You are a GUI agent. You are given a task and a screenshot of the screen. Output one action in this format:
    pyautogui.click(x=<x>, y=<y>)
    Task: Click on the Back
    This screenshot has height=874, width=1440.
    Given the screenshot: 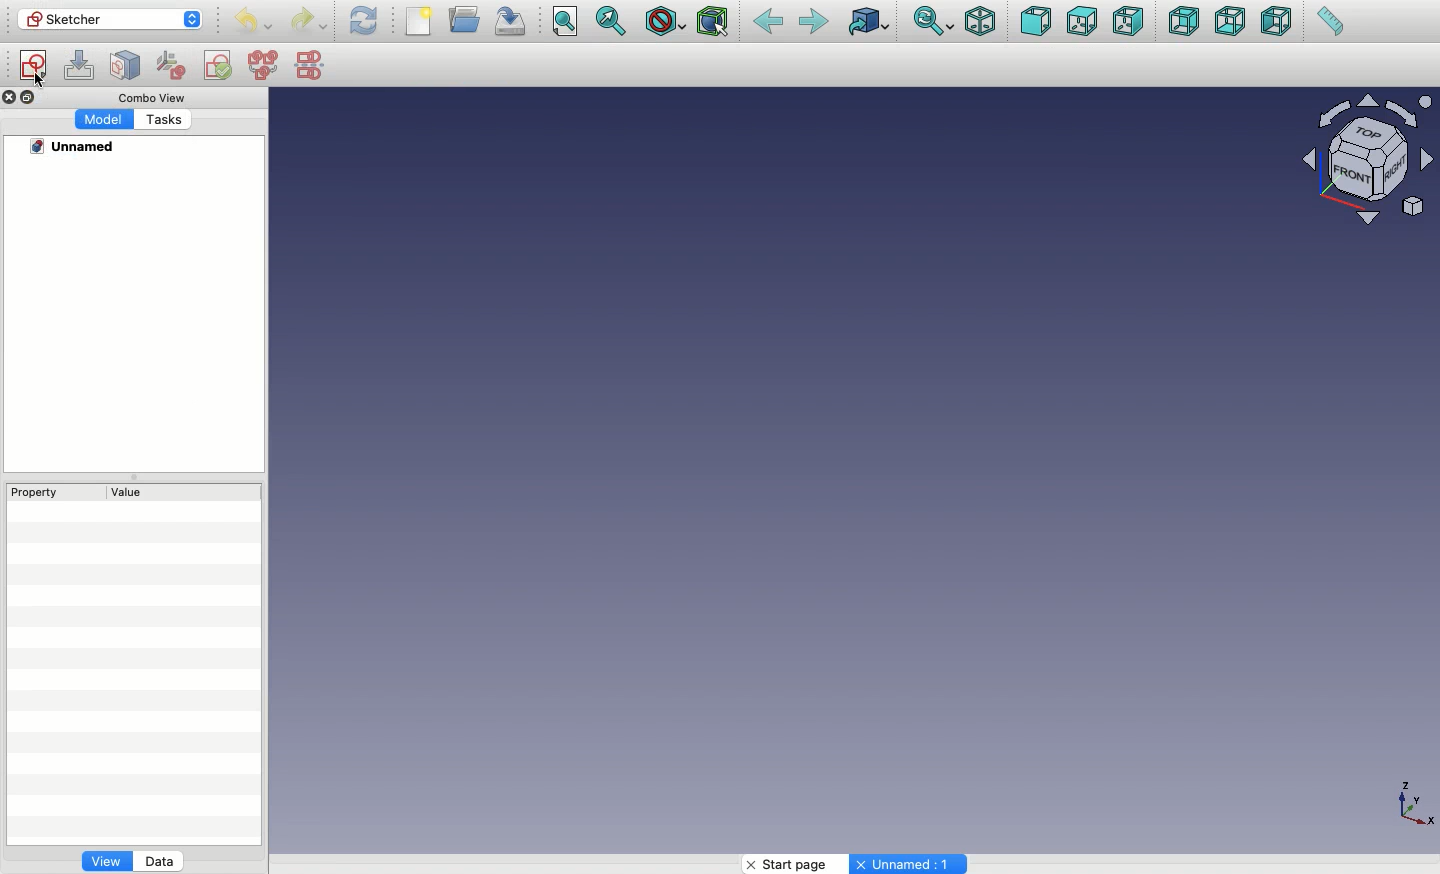 What is the action you would take?
    pyautogui.click(x=767, y=23)
    